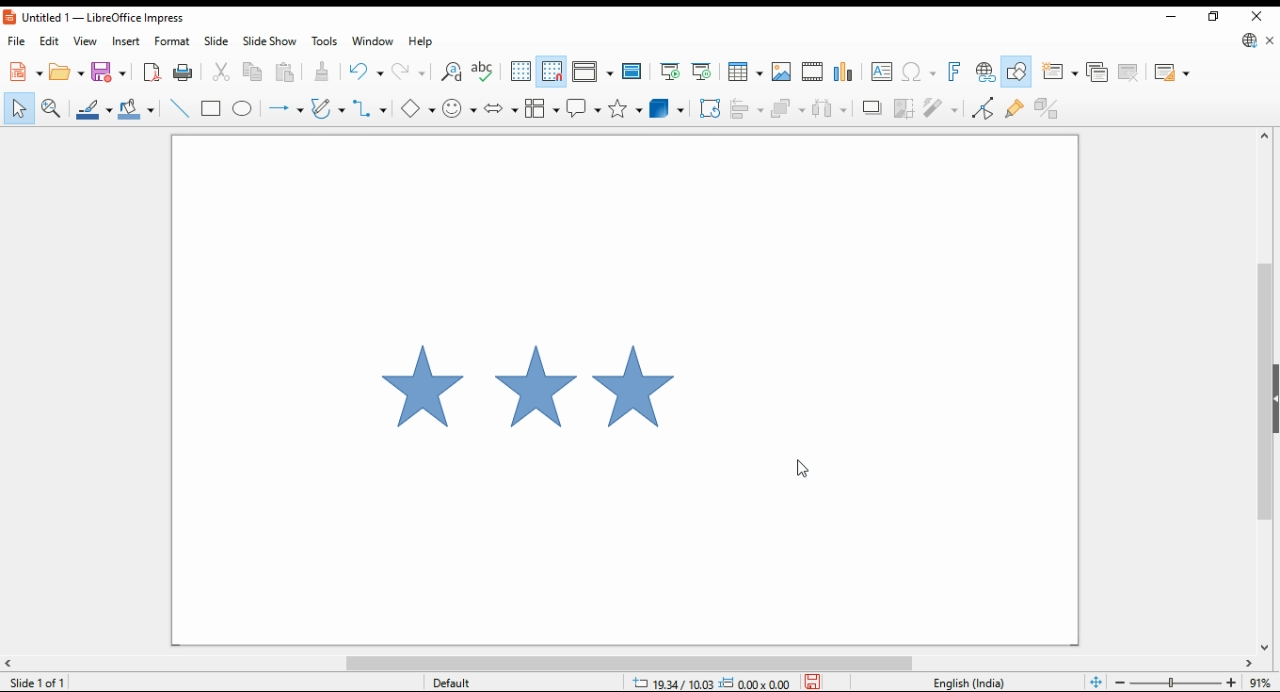  Describe the element at coordinates (1050, 108) in the screenshot. I see `toggle extrusions` at that location.